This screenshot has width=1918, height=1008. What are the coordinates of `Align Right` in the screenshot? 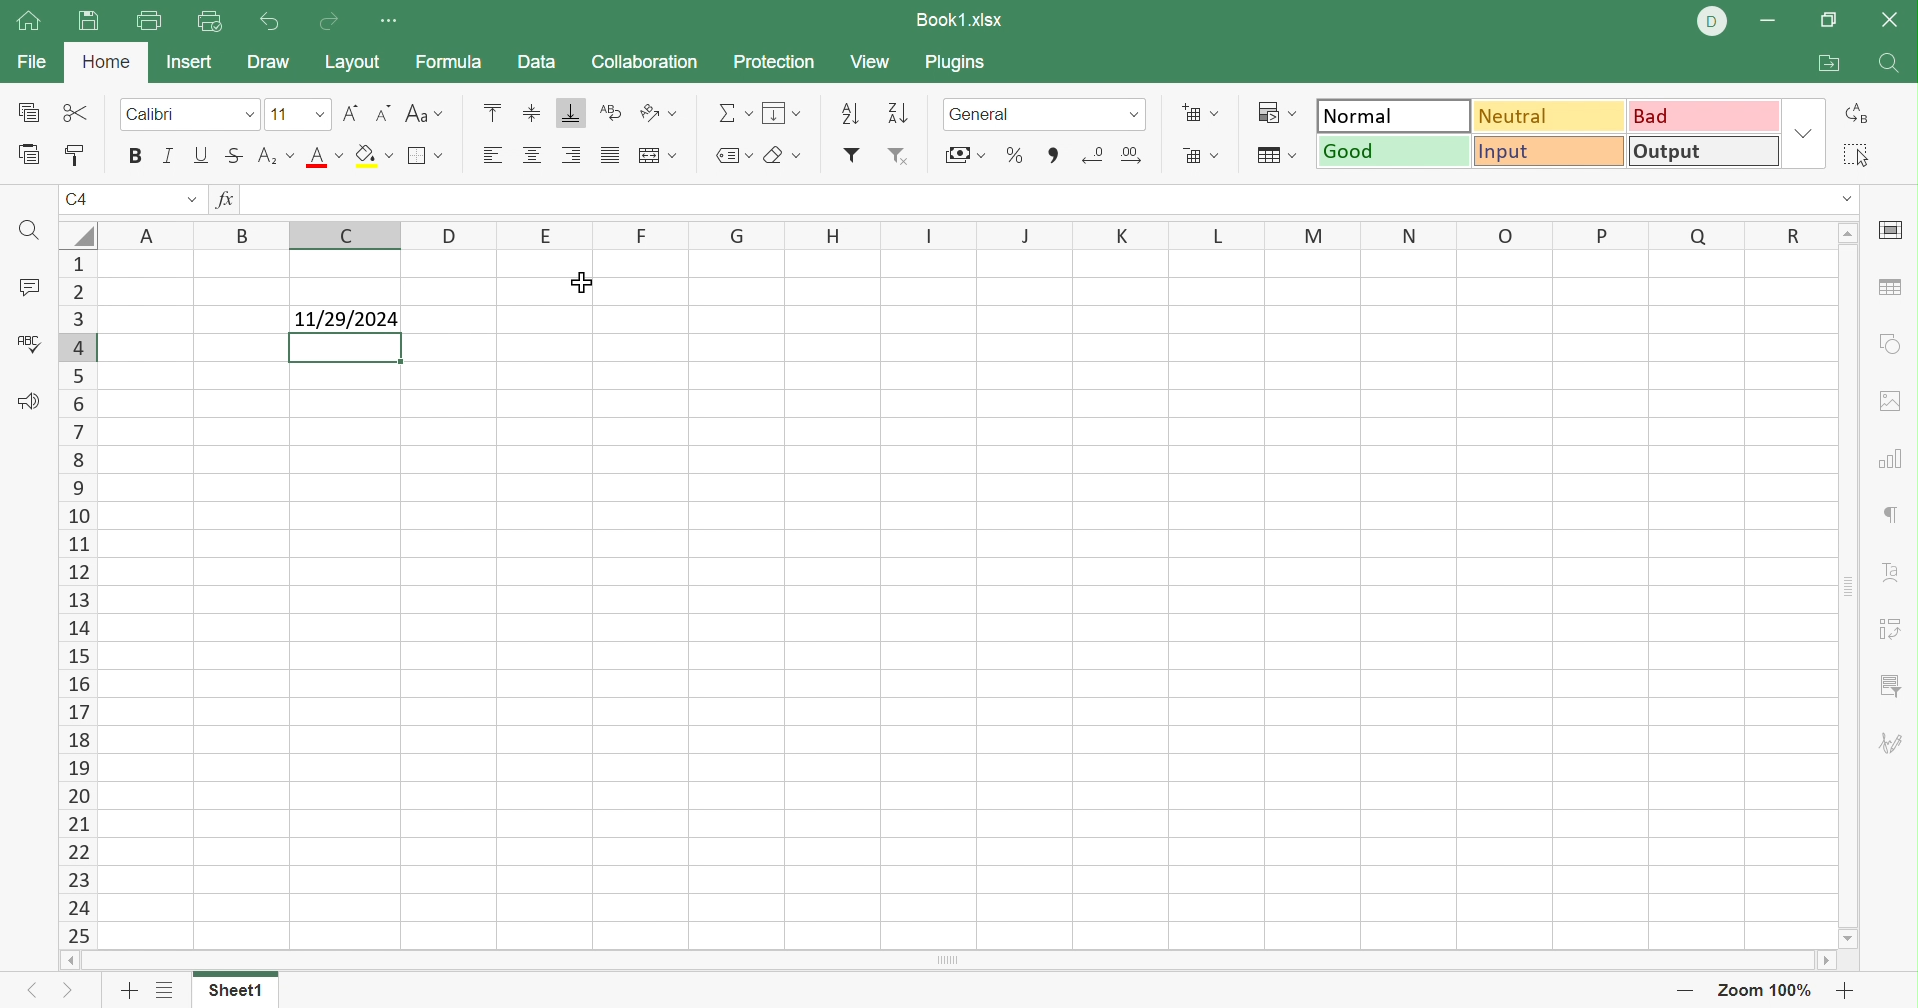 It's located at (571, 155).